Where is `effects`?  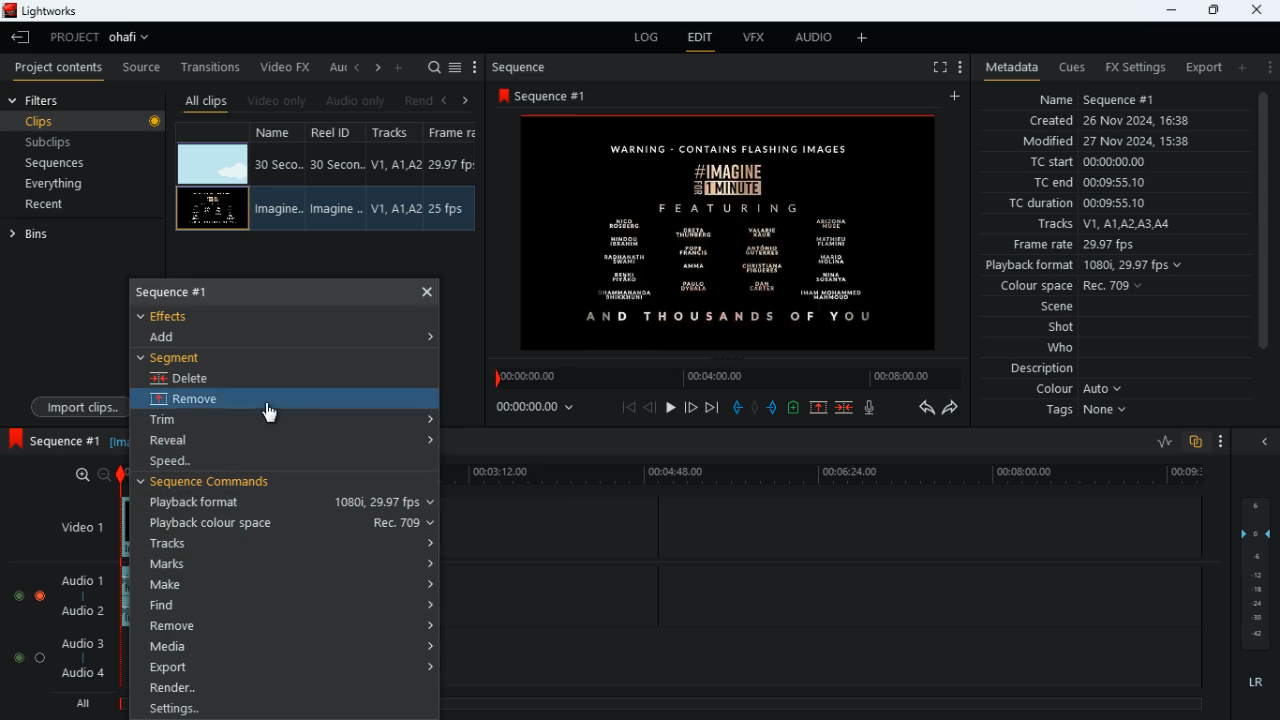 effects is located at coordinates (195, 318).